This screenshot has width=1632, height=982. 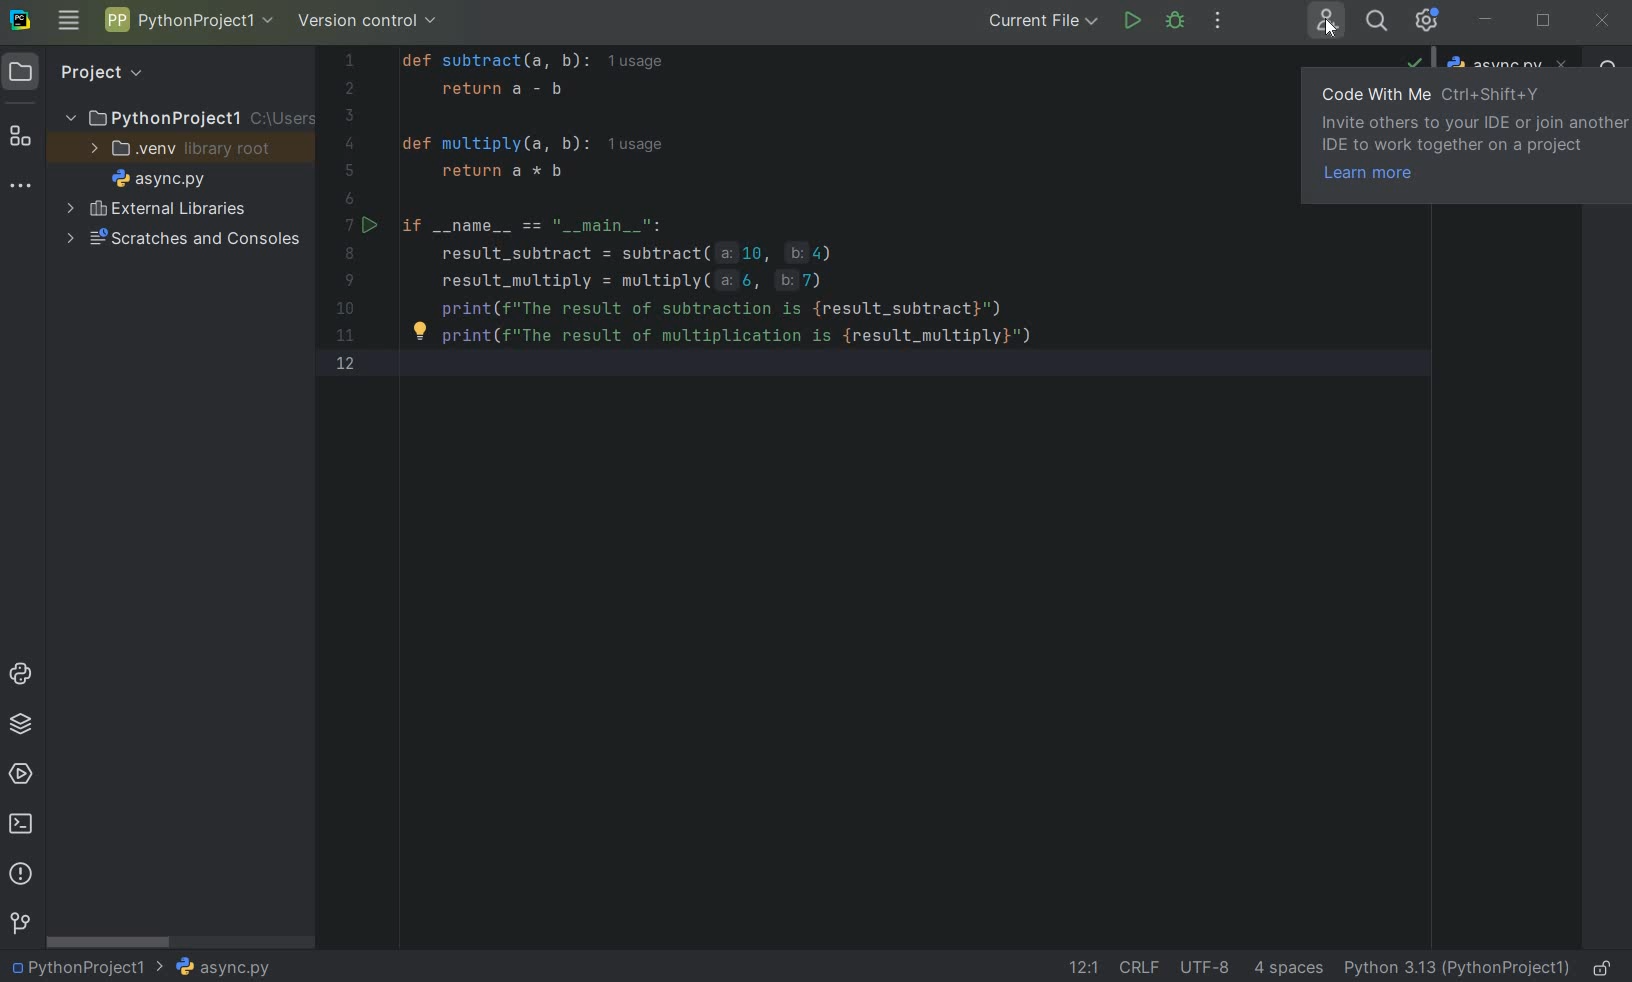 What do you see at coordinates (1432, 22) in the screenshot?
I see `IDE & PROJECT SETTINGS` at bounding box center [1432, 22].